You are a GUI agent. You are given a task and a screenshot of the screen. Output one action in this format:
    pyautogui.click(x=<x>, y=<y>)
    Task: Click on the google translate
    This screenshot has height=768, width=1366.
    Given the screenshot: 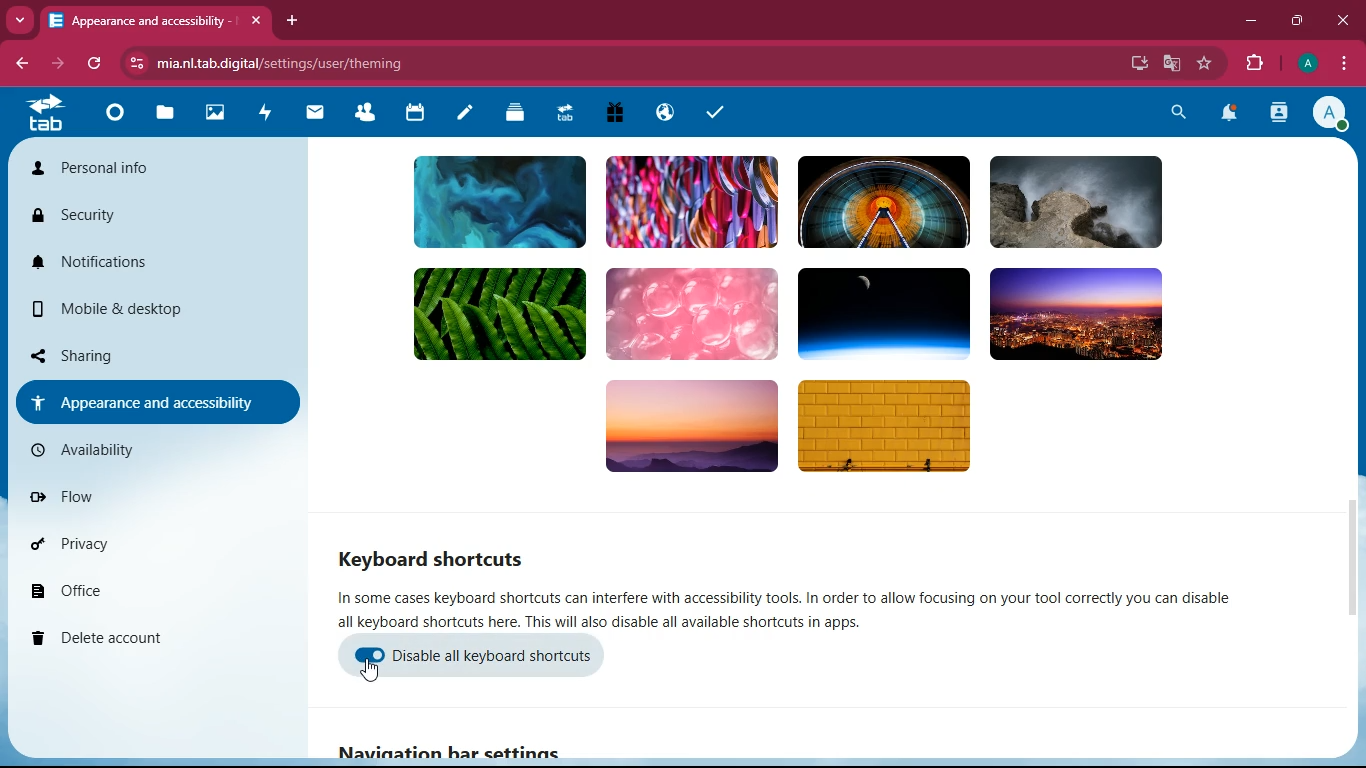 What is the action you would take?
    pyautogui.click(x=1170, y=64)
    